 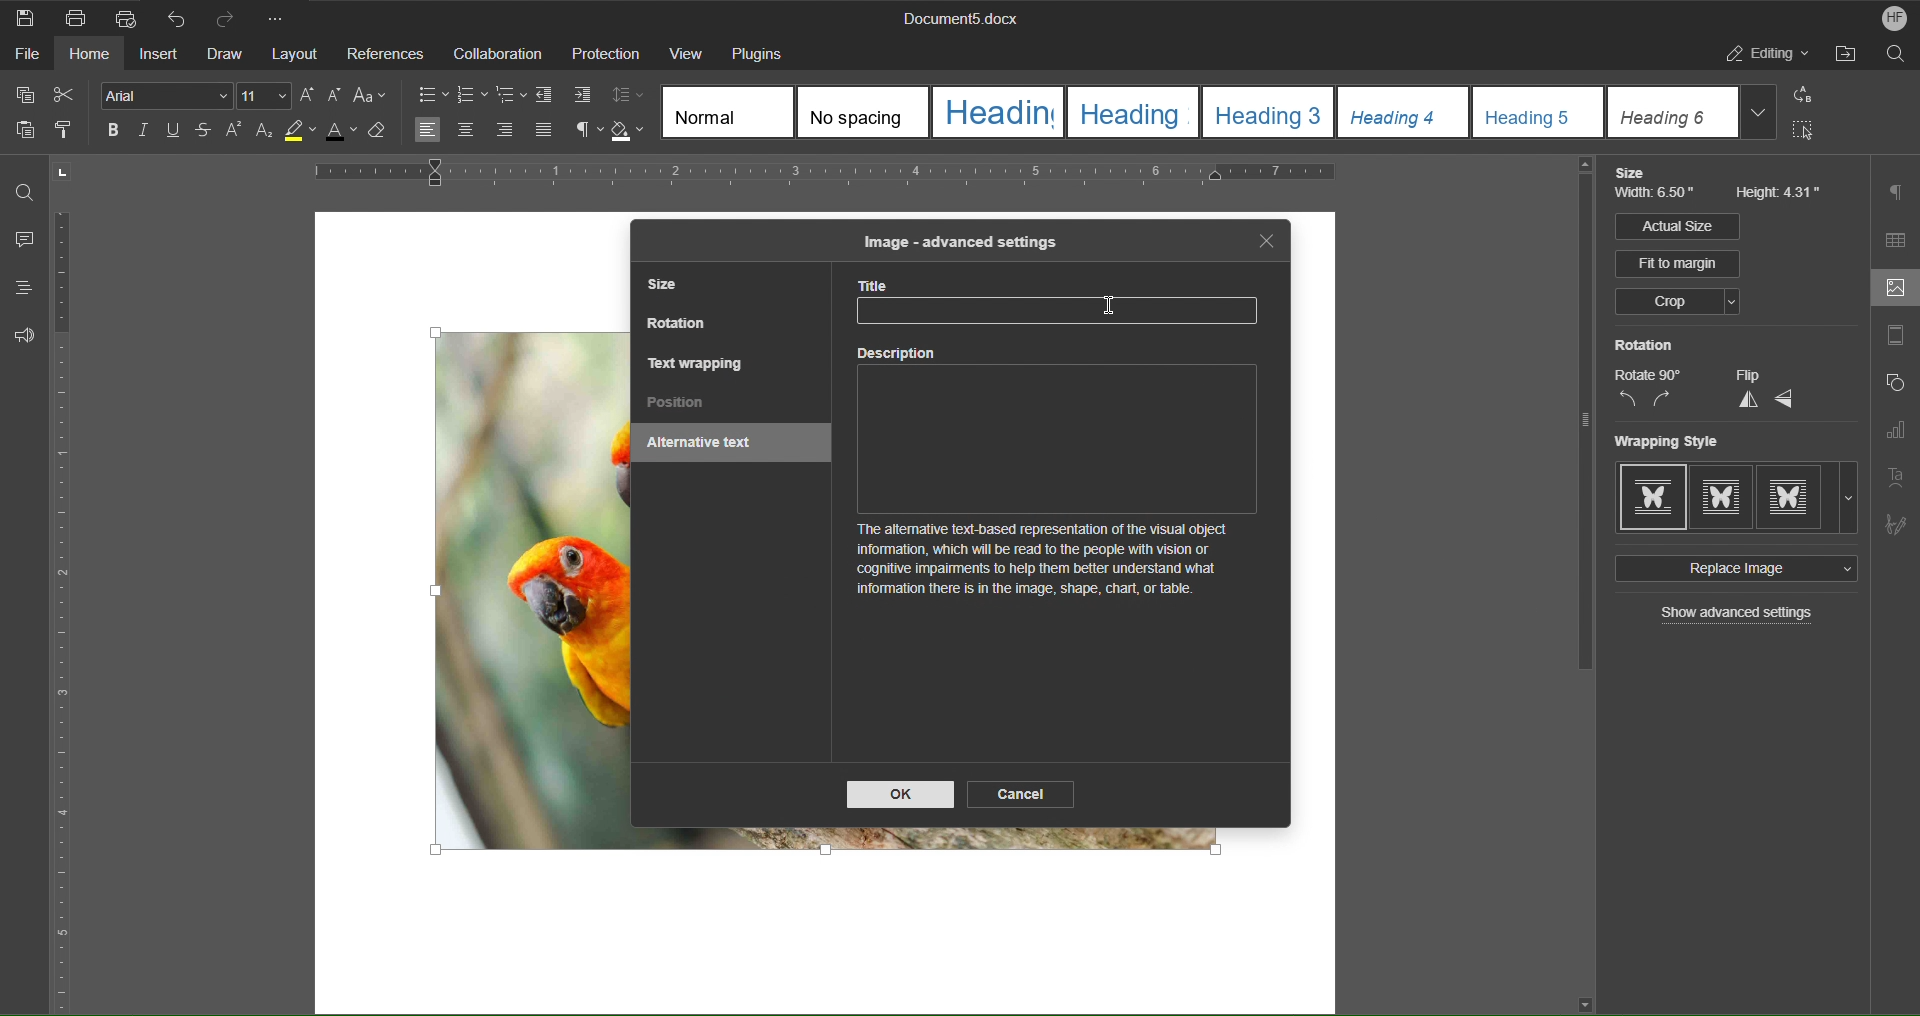 I want to click on Rotate CCW, so click(x=1627, y=400).